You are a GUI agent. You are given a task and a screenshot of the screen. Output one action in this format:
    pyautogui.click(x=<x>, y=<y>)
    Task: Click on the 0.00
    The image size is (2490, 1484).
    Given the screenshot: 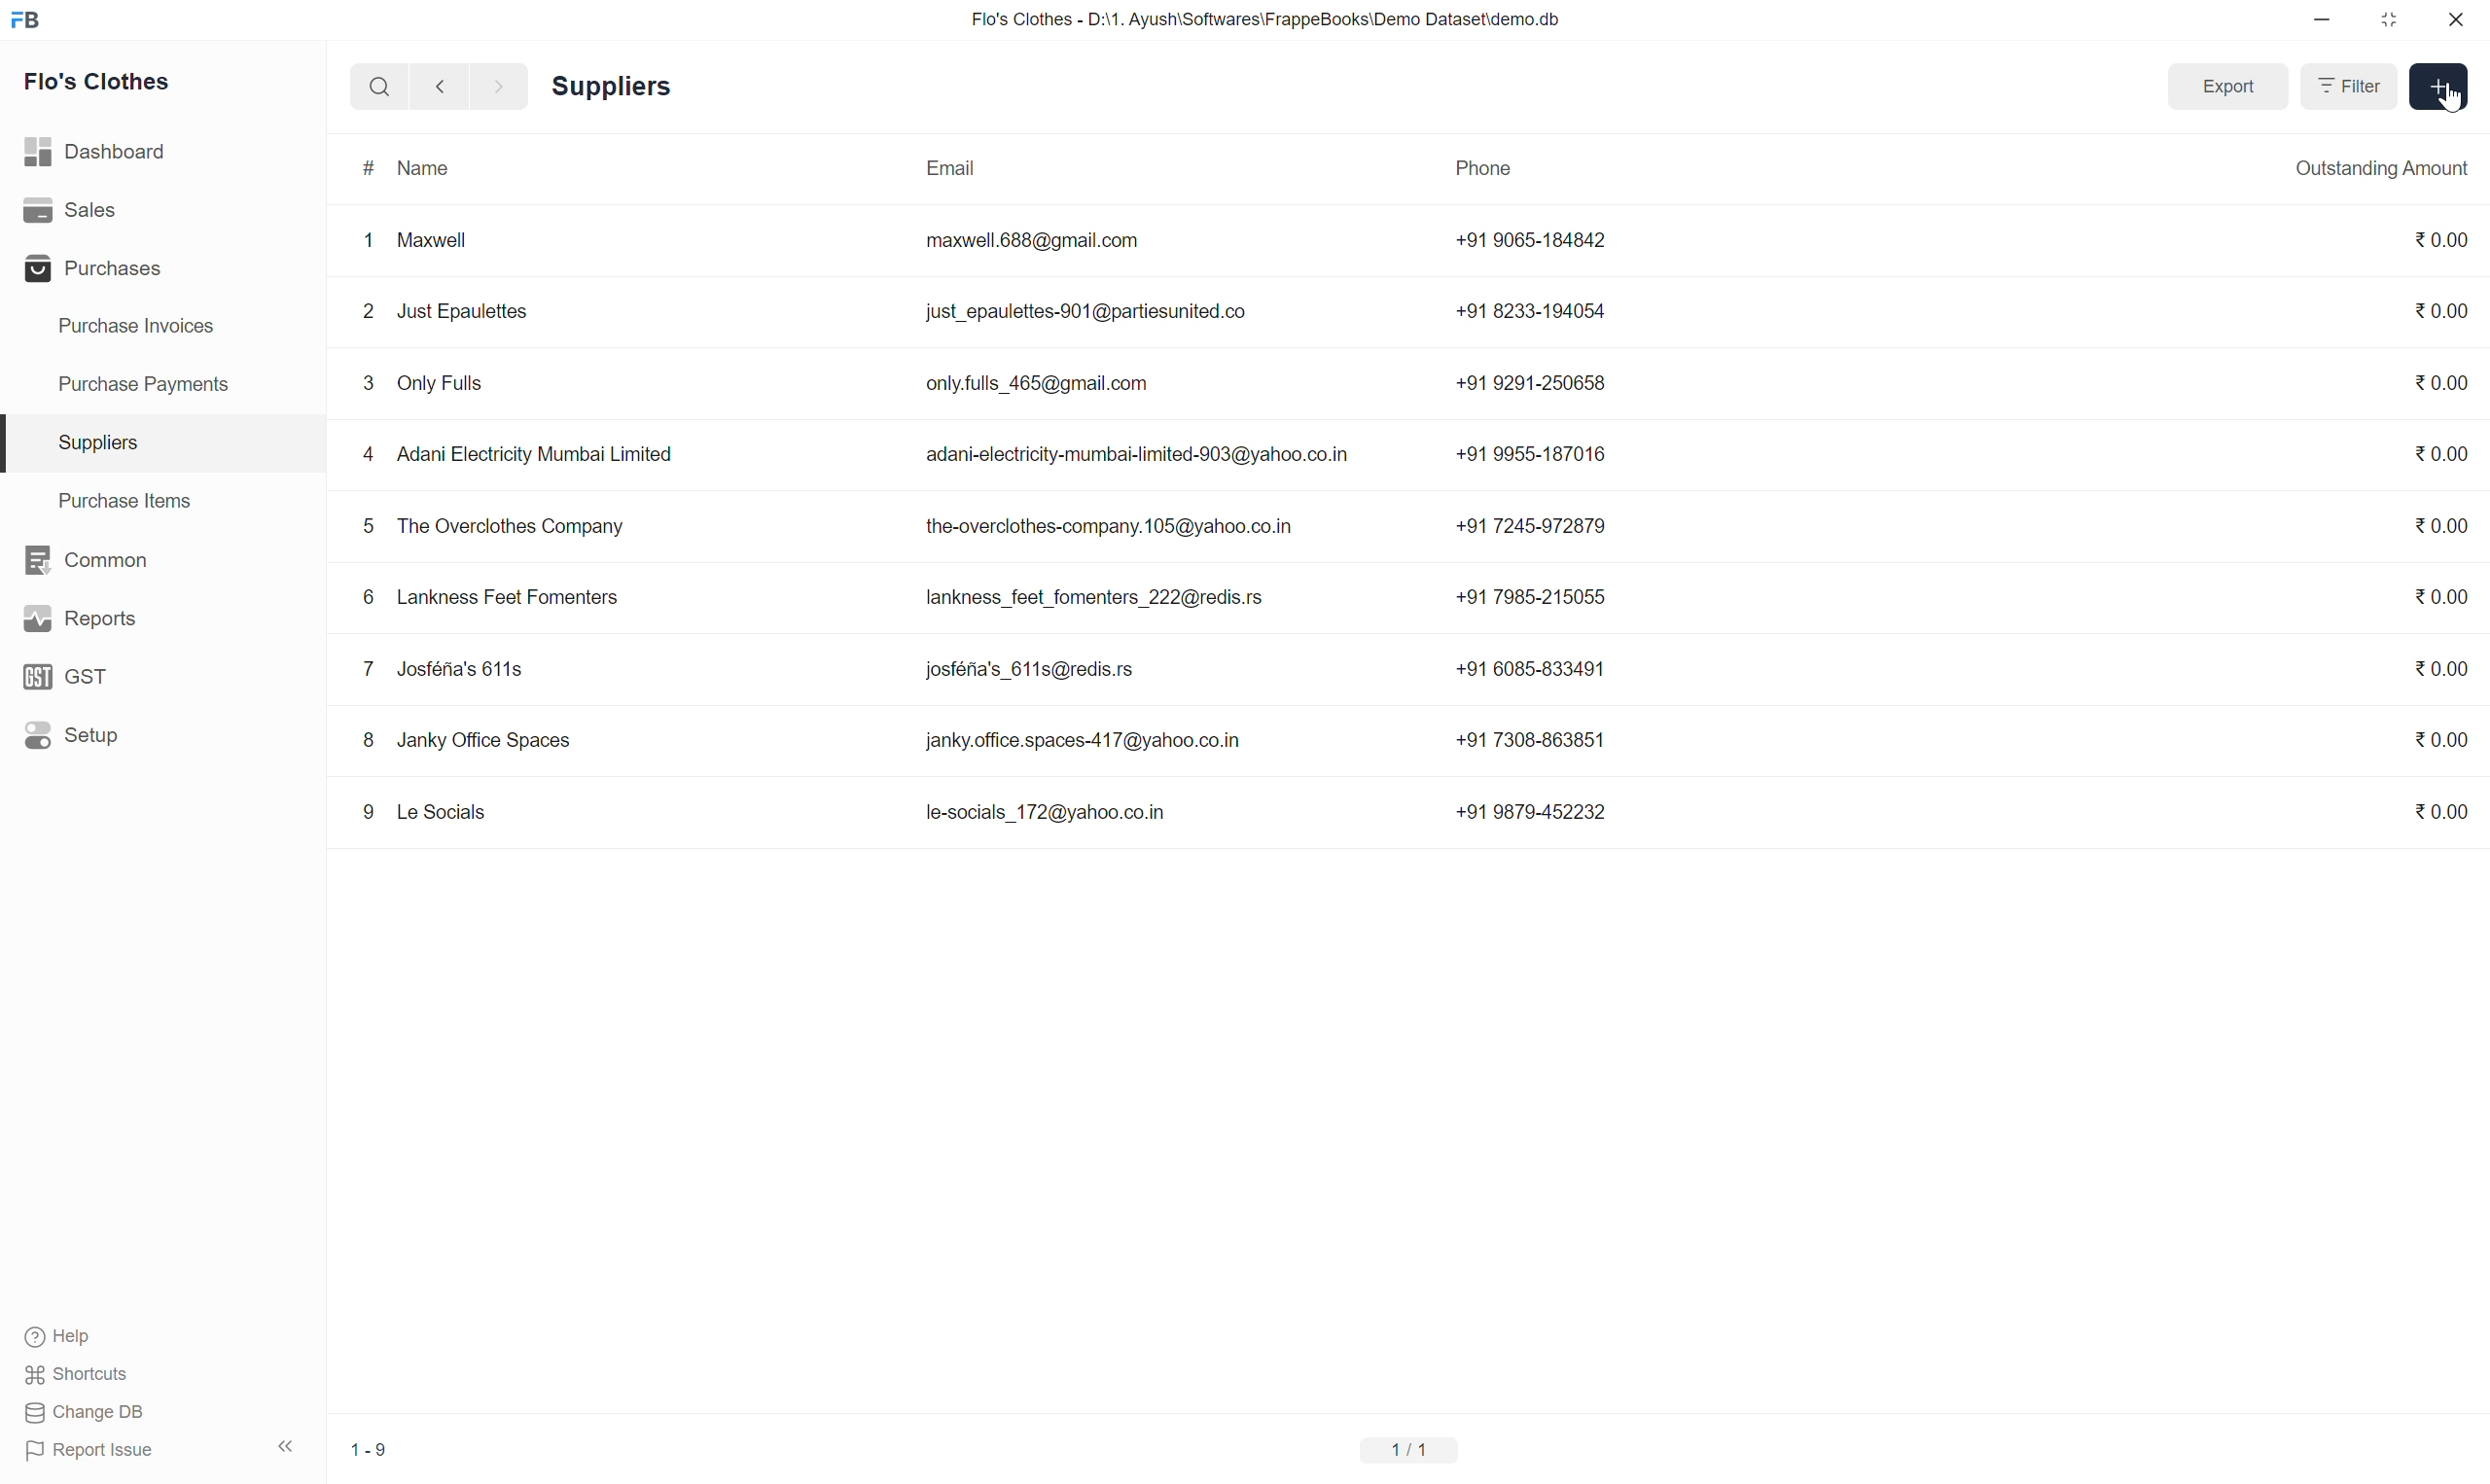 What is the action you would take?
    pyautogui.click(x=2441, y=525)
    